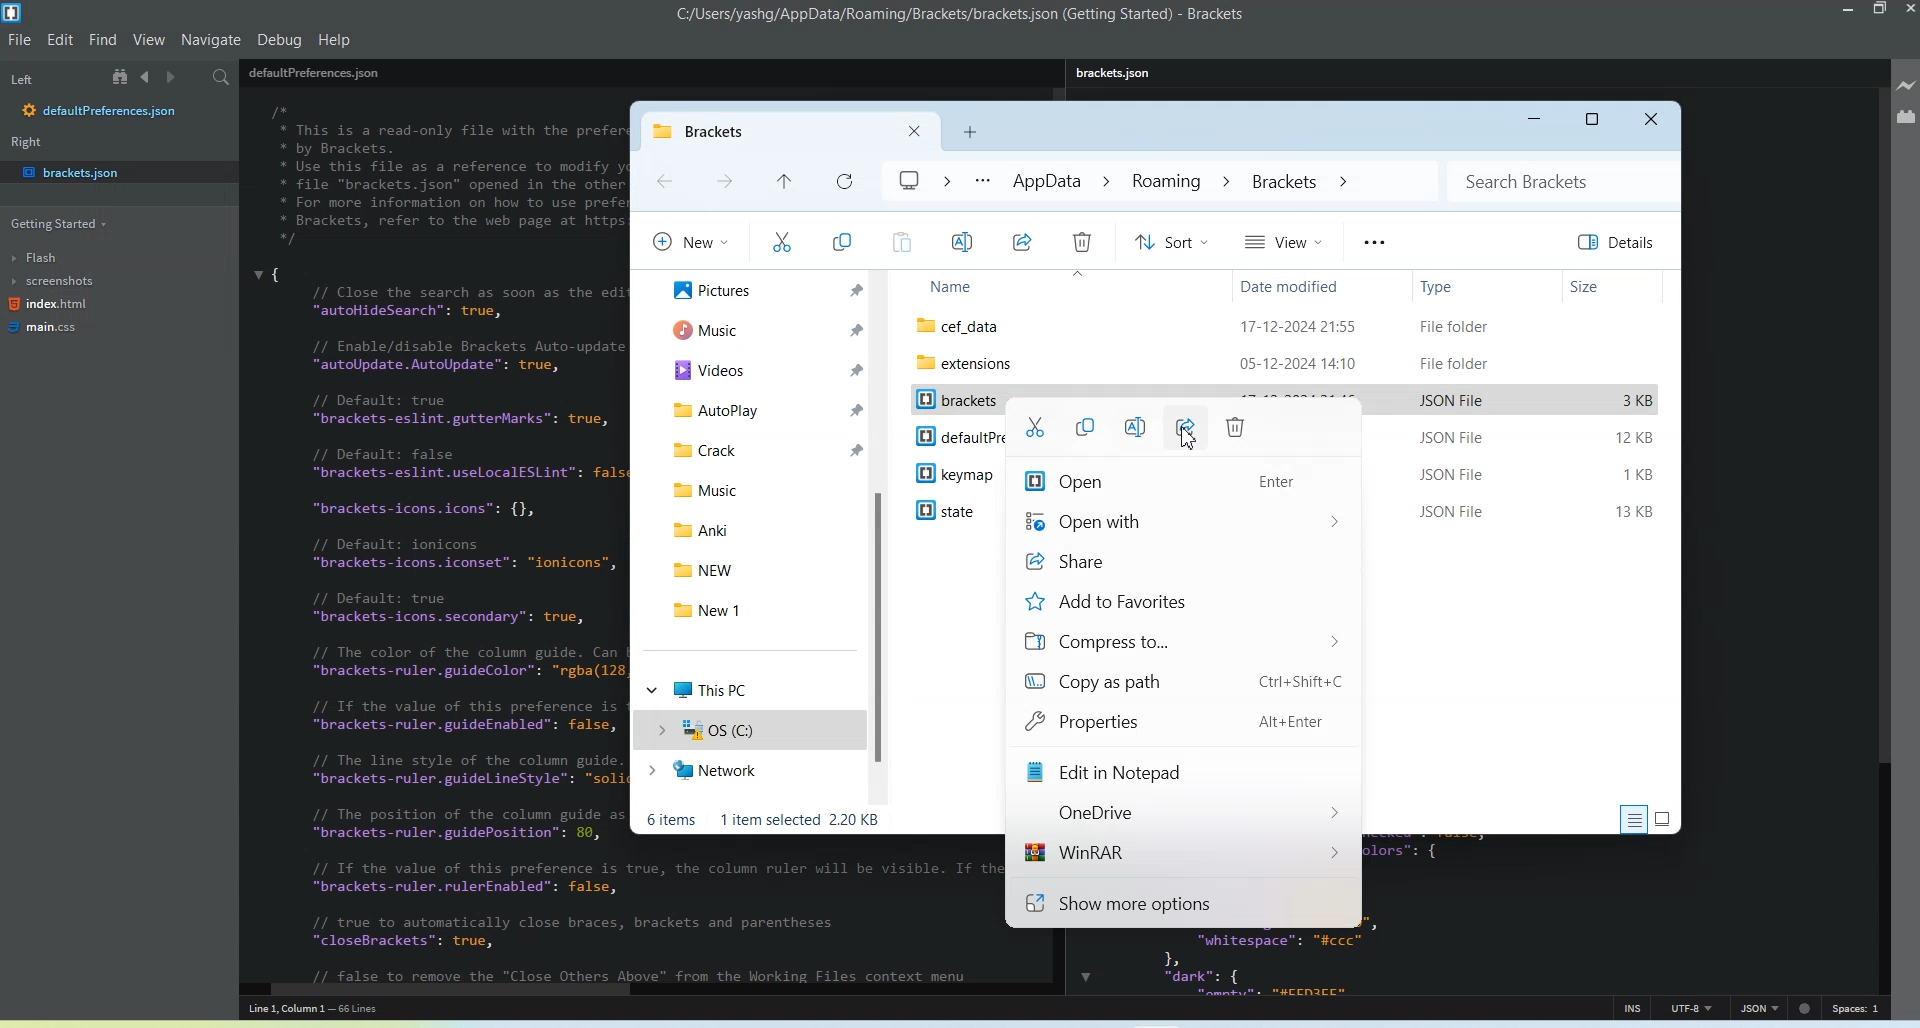 This screenshot has width=1920, height=1028. Describe the element at coordinates (765, 820) in the screenshot. I see `6 items 1 item selected 2.20 kb` at that location.